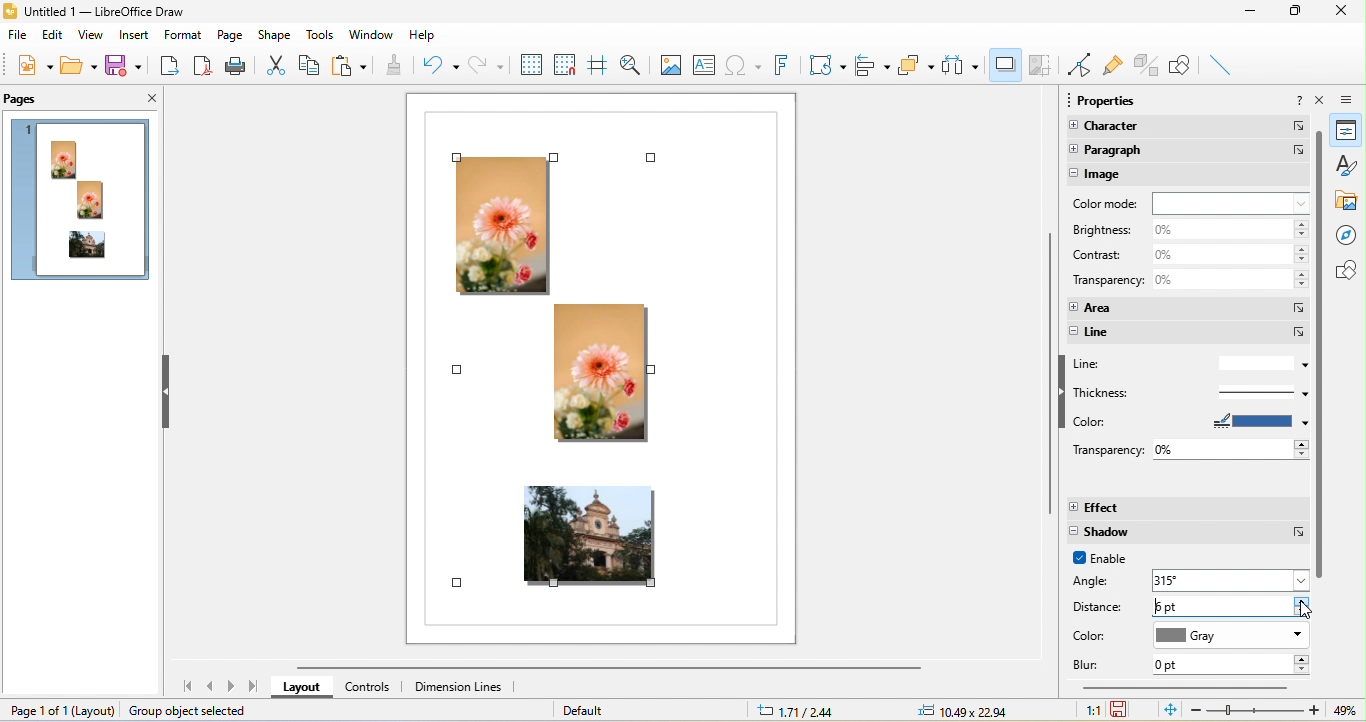 The width and height of the screenshot is (1366, 722). I want to click on close, so click(143, 99).